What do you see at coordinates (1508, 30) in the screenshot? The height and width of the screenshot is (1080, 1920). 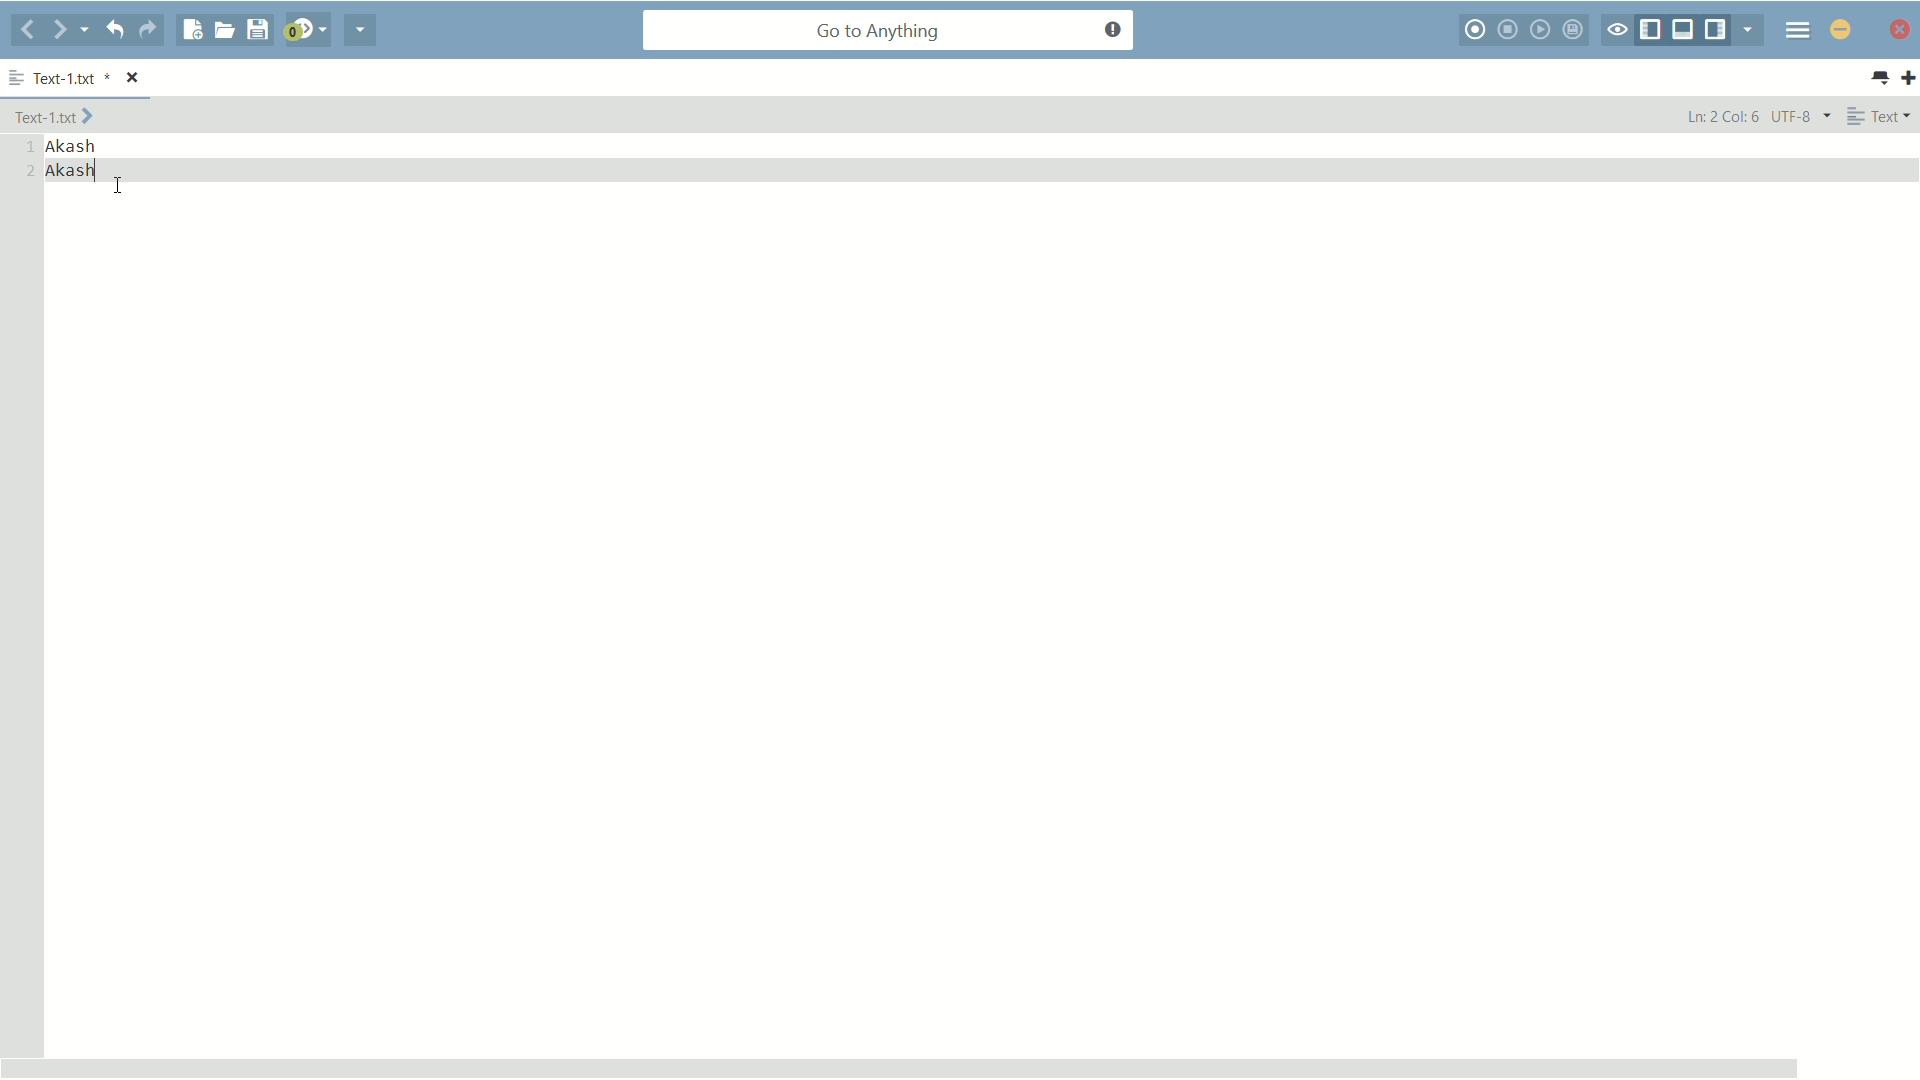 I see `stop macro` at bounding box center [1508, 30].